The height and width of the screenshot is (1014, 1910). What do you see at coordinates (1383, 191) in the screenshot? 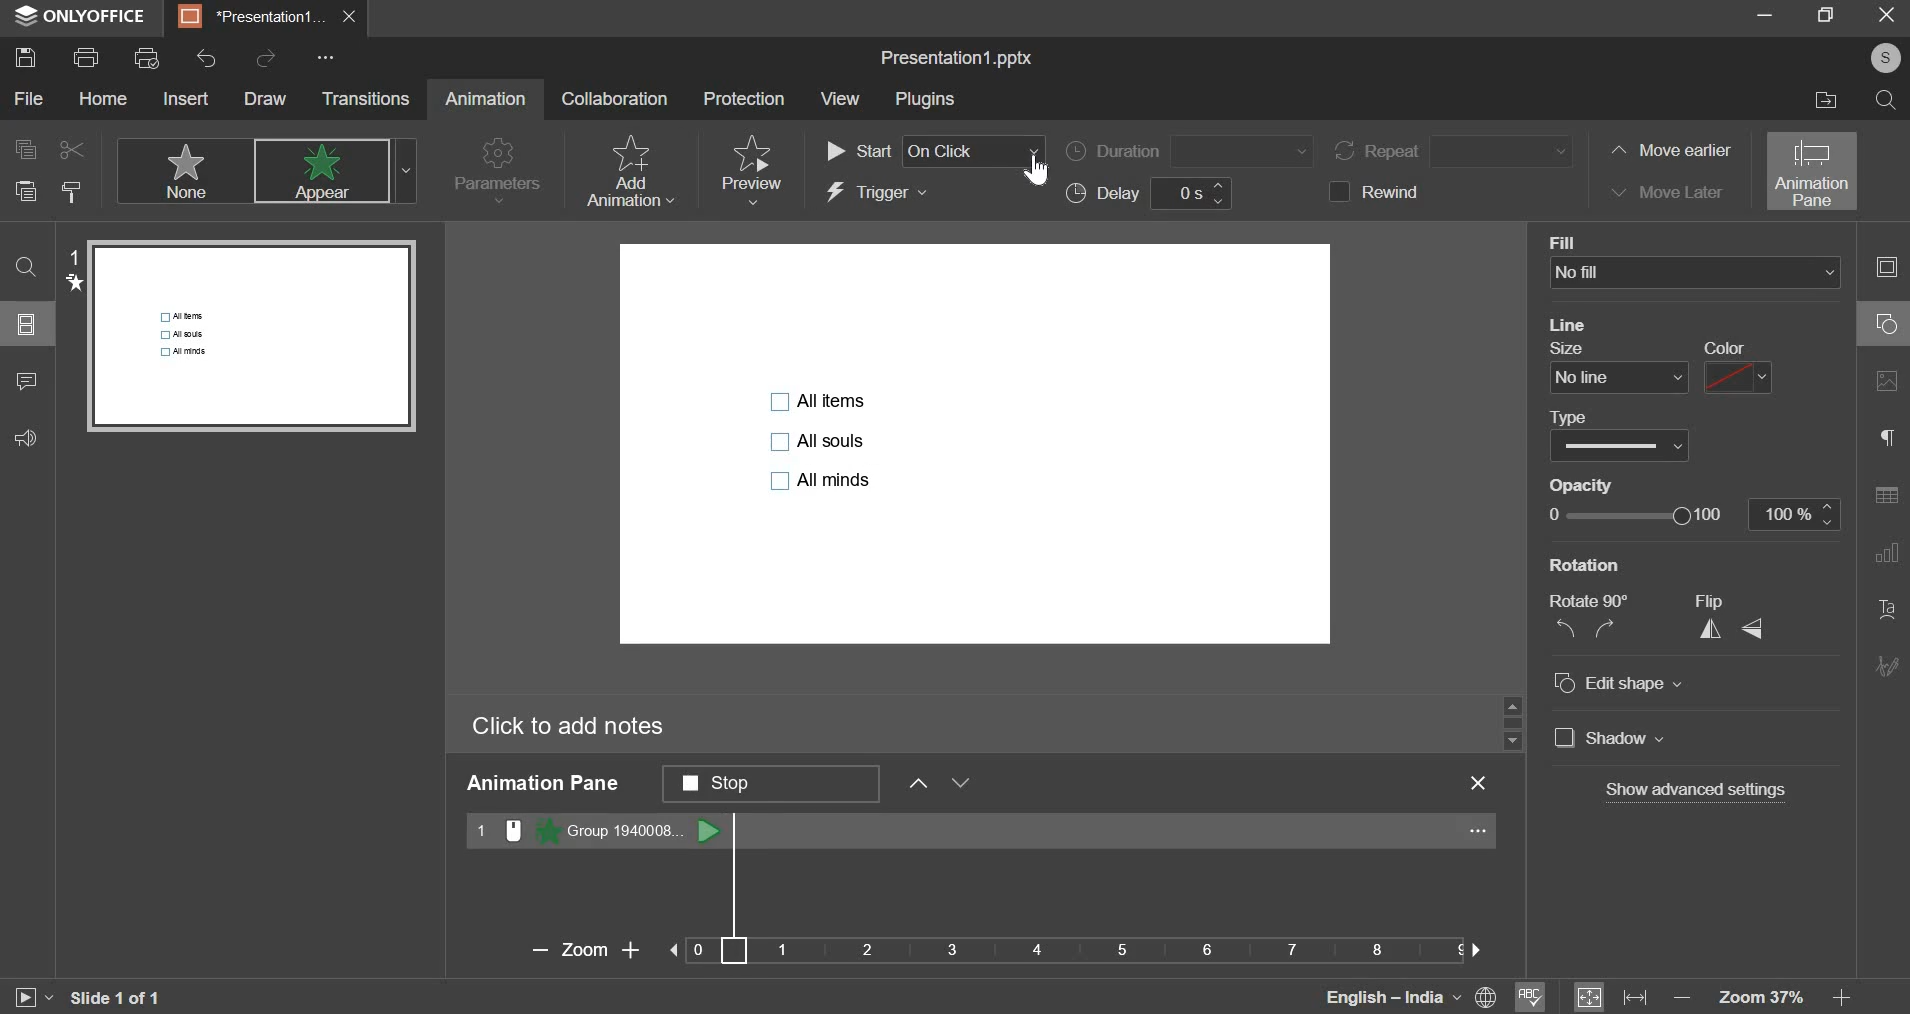
I see `rewind` at bounding box center [1383, 191].